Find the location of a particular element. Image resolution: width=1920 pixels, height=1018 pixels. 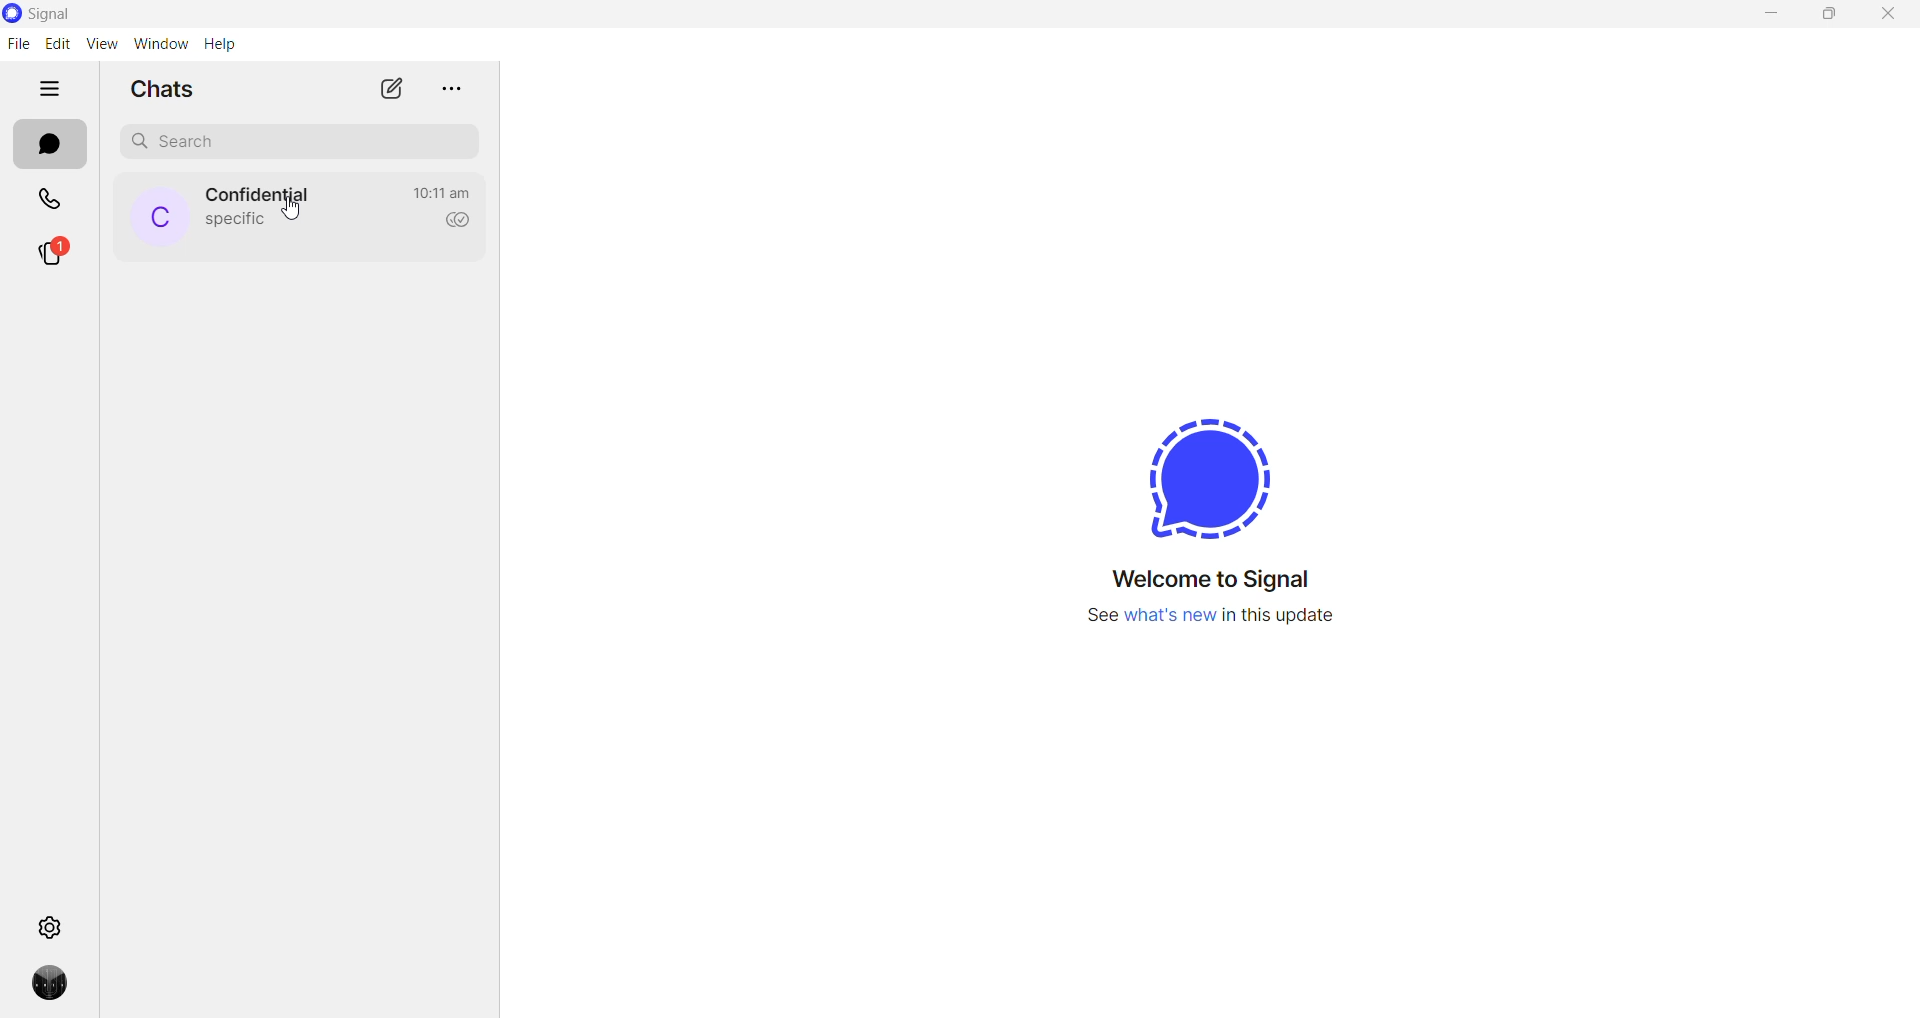

file is located at coordinates (20, 46).